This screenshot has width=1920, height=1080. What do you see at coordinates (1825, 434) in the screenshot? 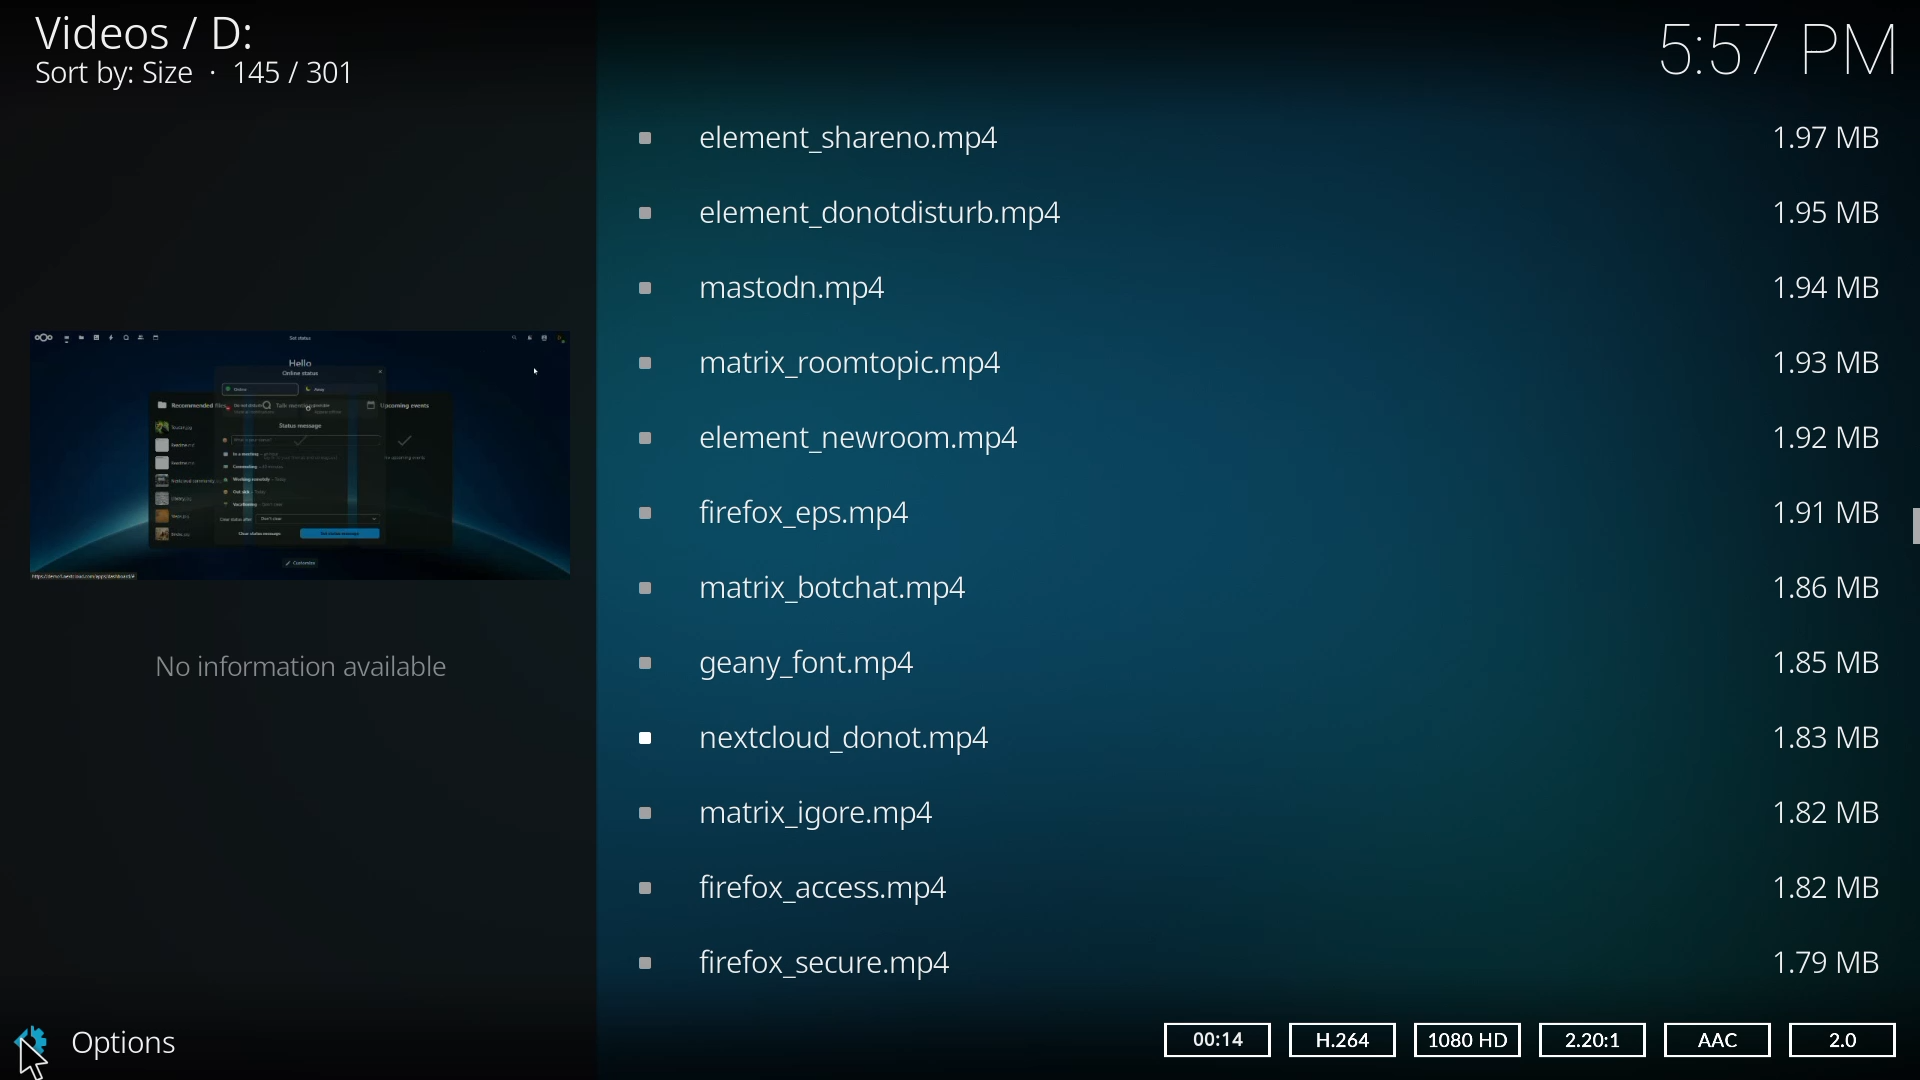
I see `size` at bounding box center [1825, 434].